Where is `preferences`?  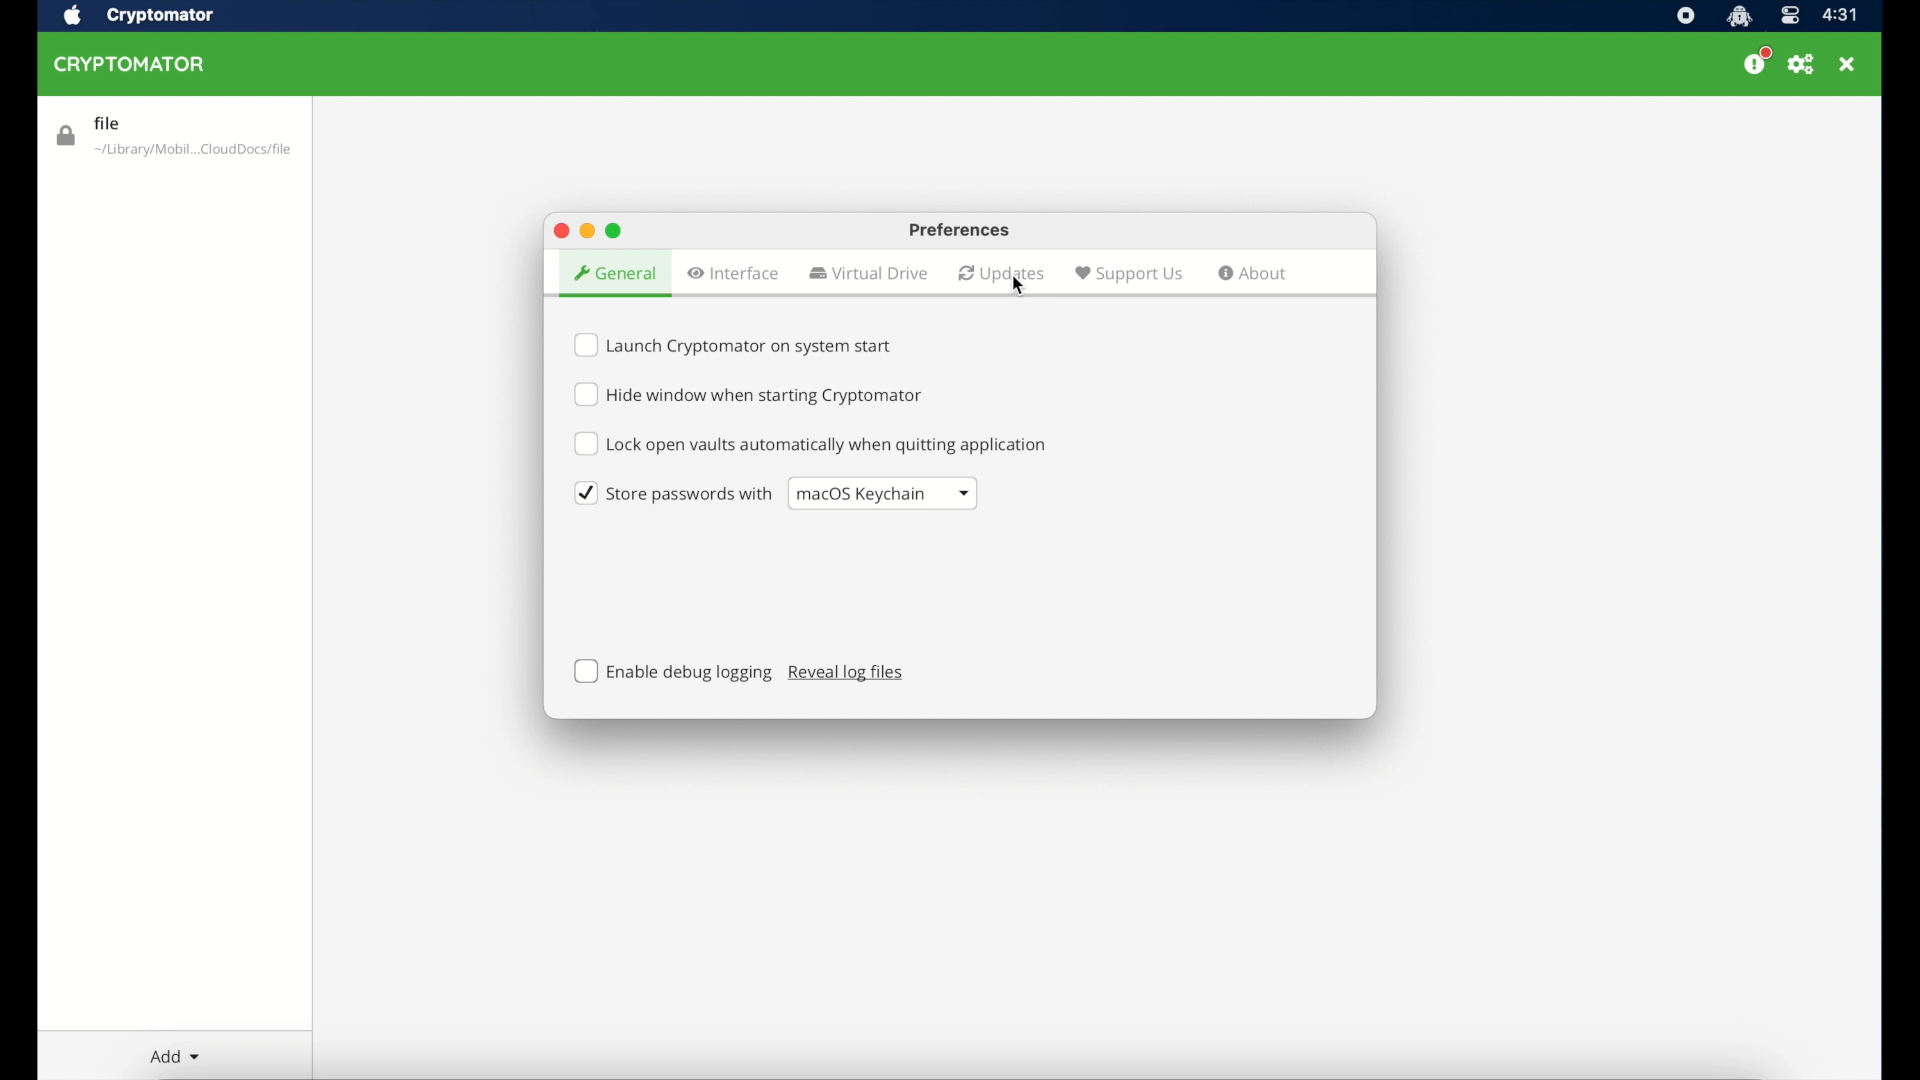
preferences is located at coordinates (959, 229).